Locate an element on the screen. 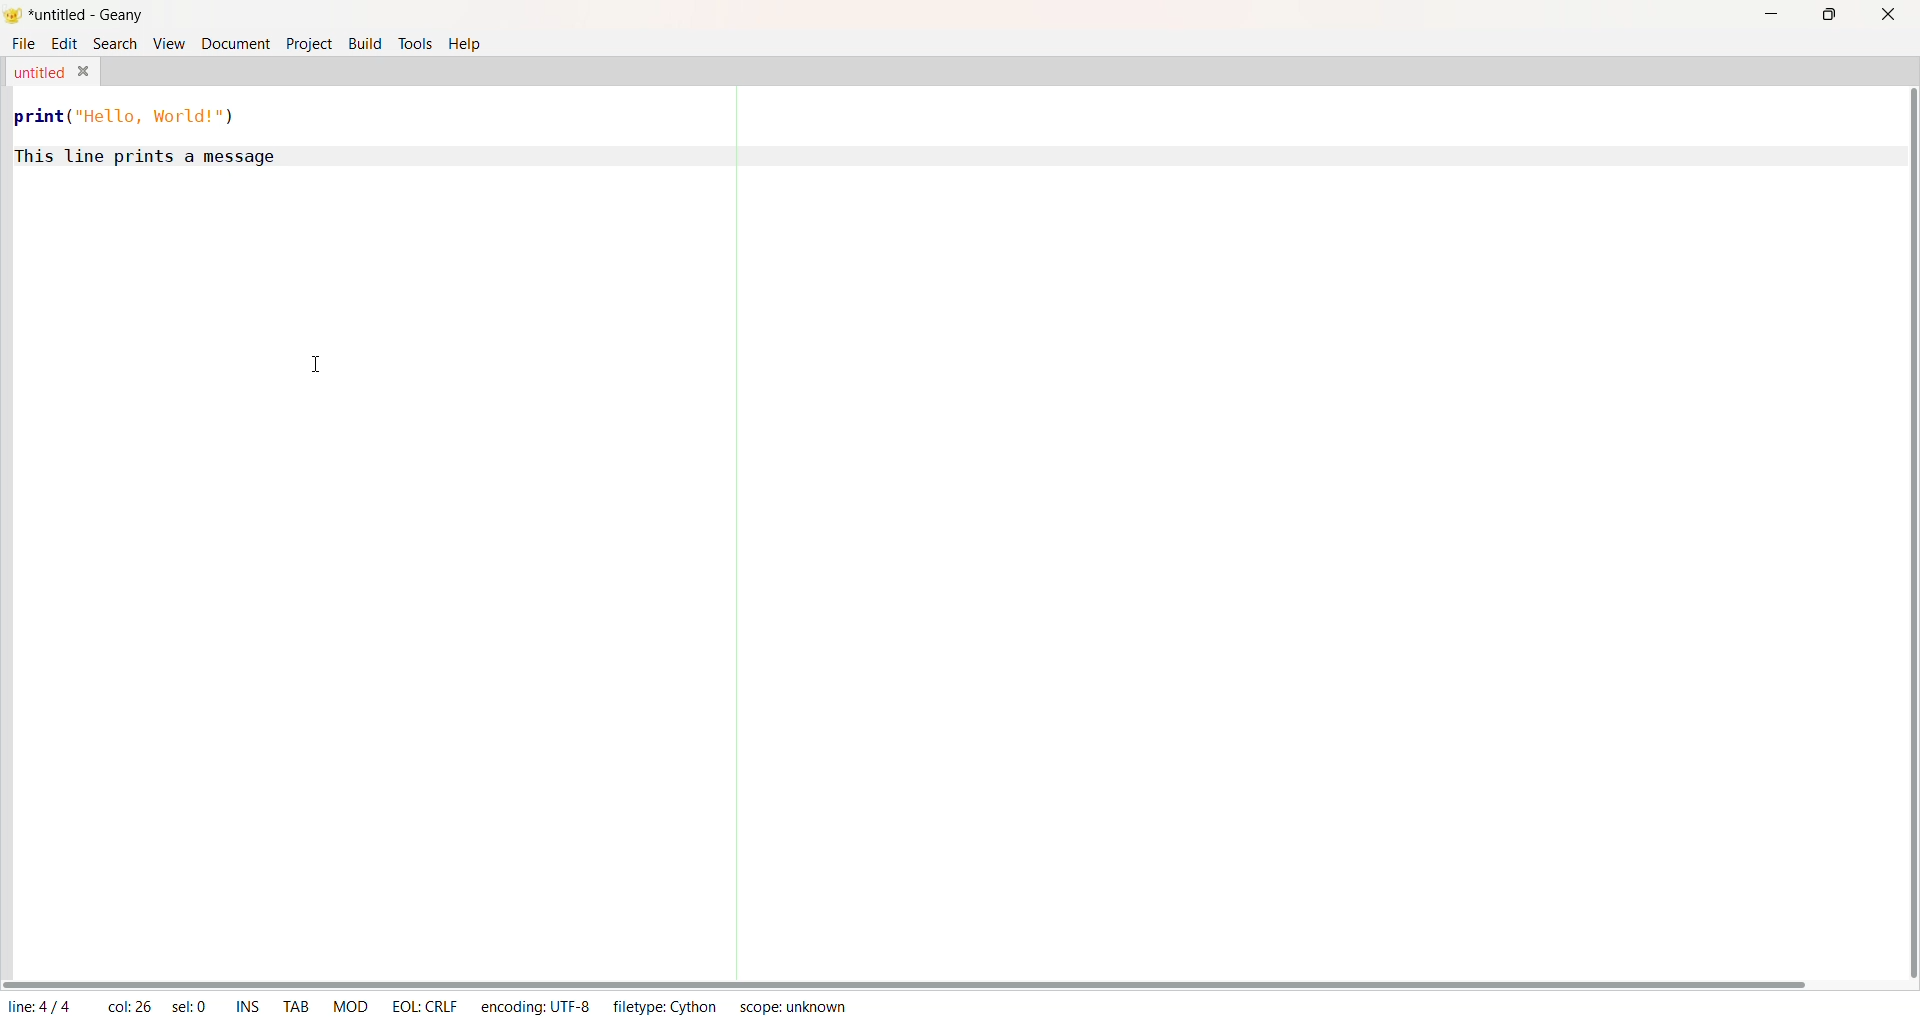  untitled is located at coordinates (38, 71).